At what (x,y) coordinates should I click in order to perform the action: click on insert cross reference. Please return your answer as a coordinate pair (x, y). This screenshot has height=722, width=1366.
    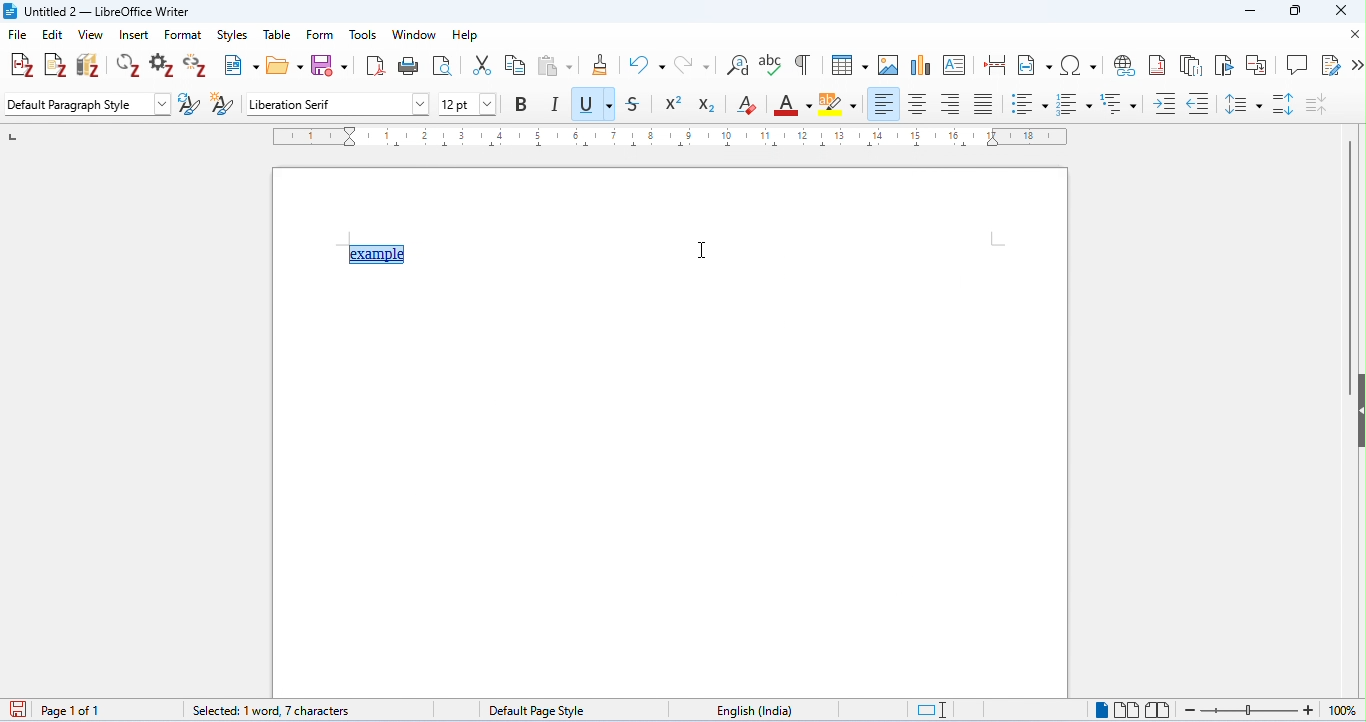
    Looking at the image, I should click on (1258, 65).